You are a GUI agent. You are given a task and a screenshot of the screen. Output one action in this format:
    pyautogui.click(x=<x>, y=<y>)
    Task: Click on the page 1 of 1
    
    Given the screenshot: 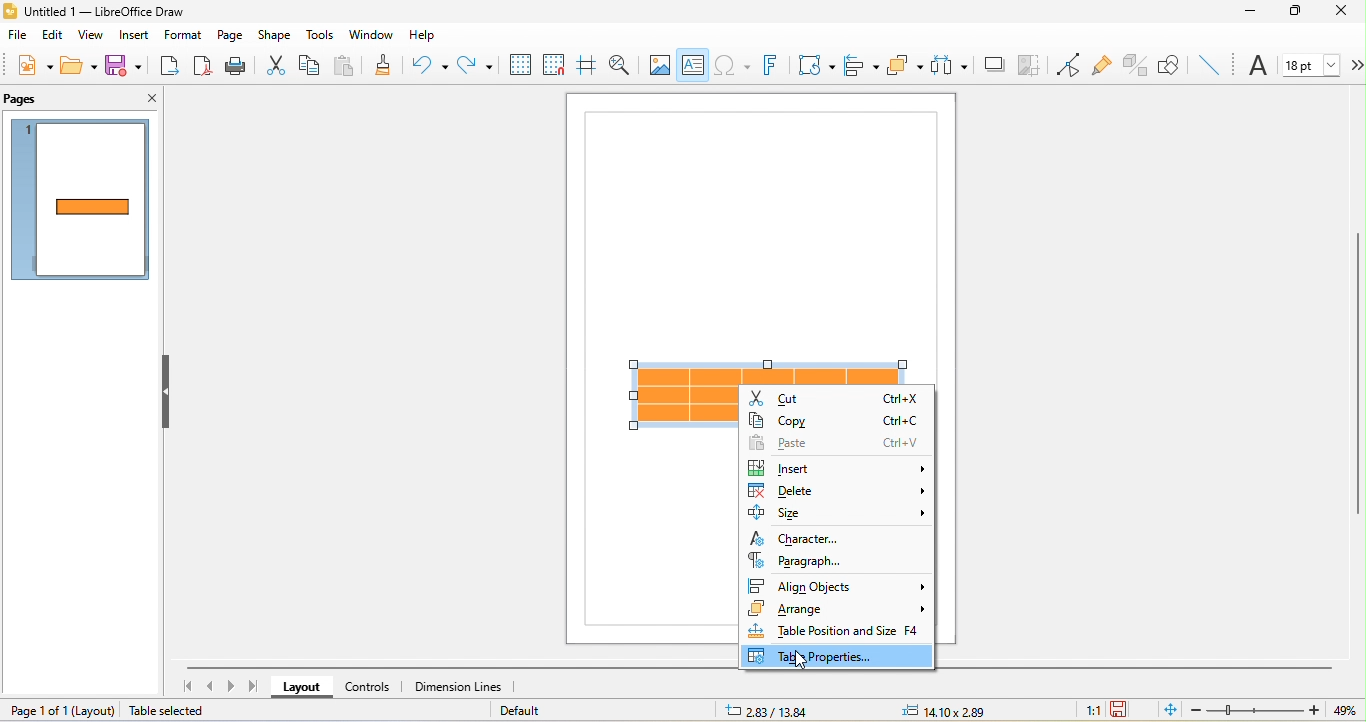 What is the action you would take?
    pyautogui.click(x=35, y=709)
    